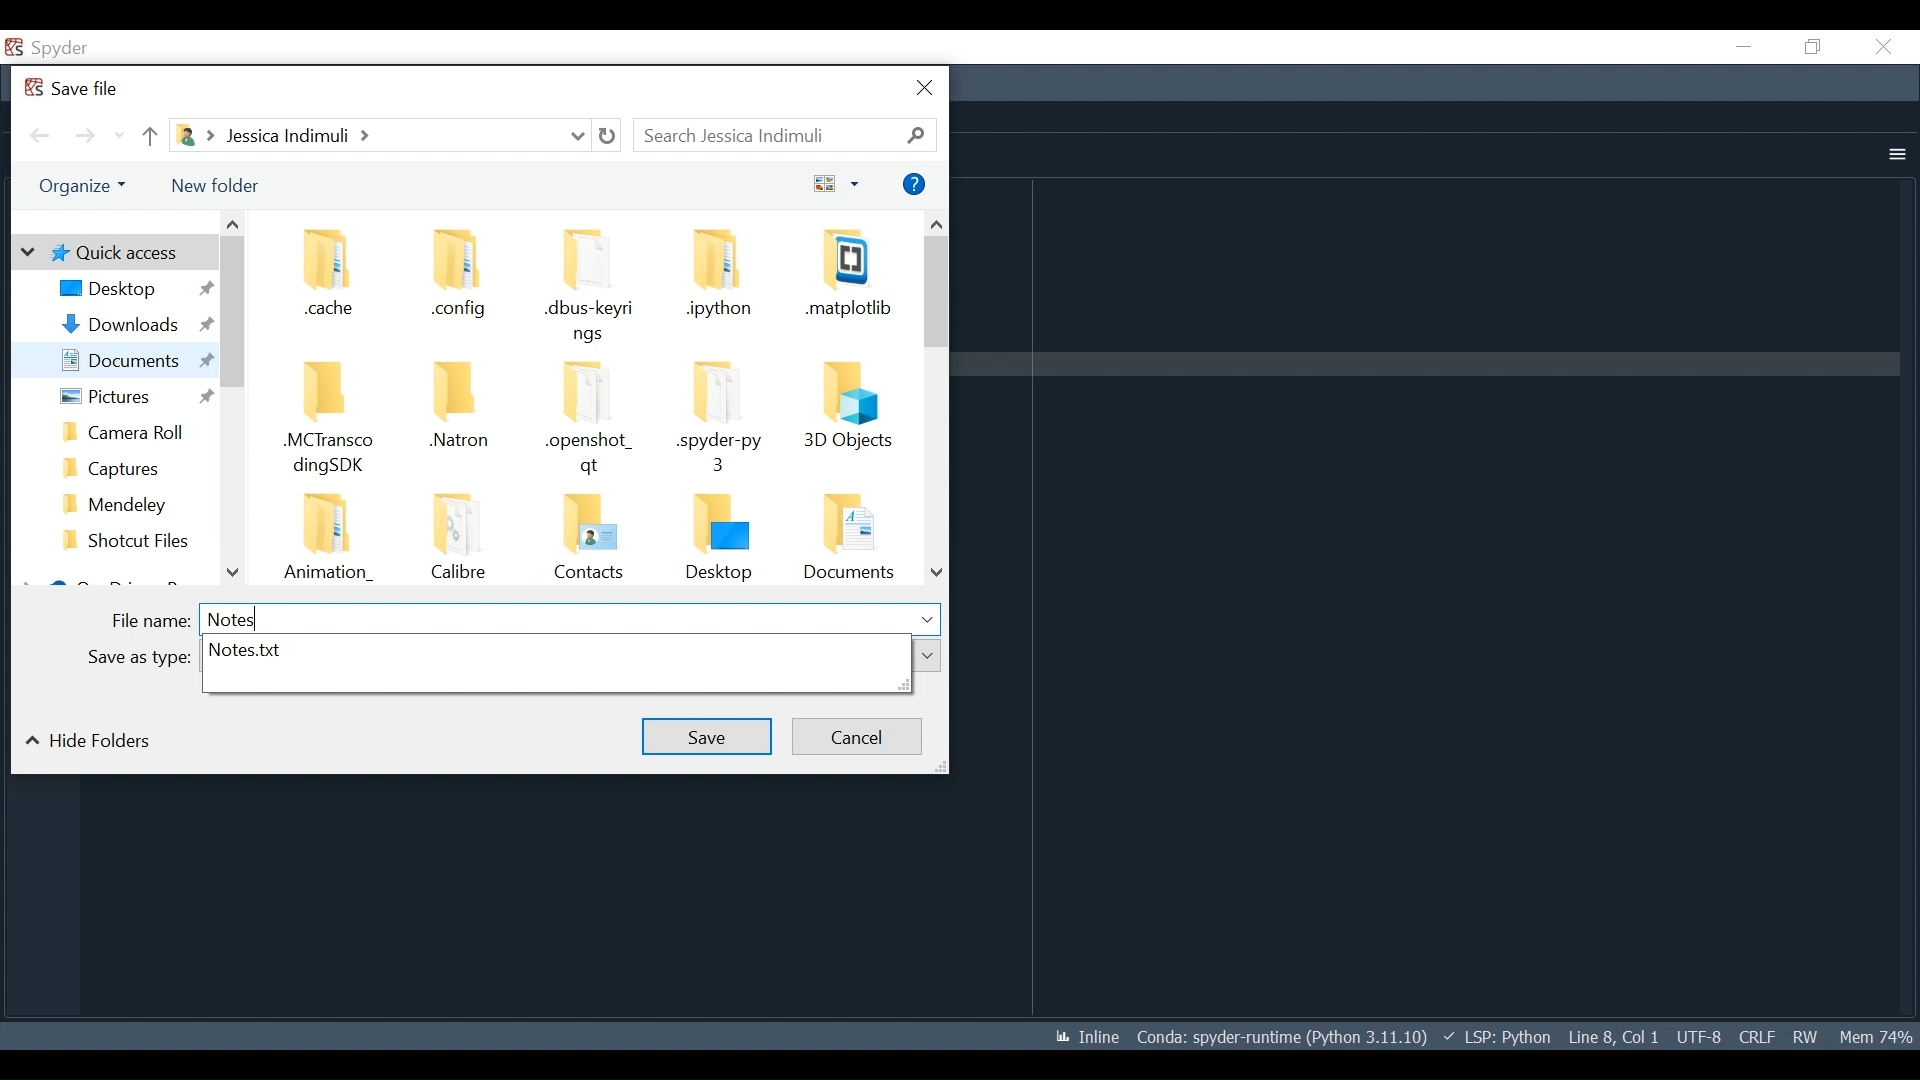  Describe the element at coordinates (838, 184) in the screenshot. I see `Change your view` at that location.